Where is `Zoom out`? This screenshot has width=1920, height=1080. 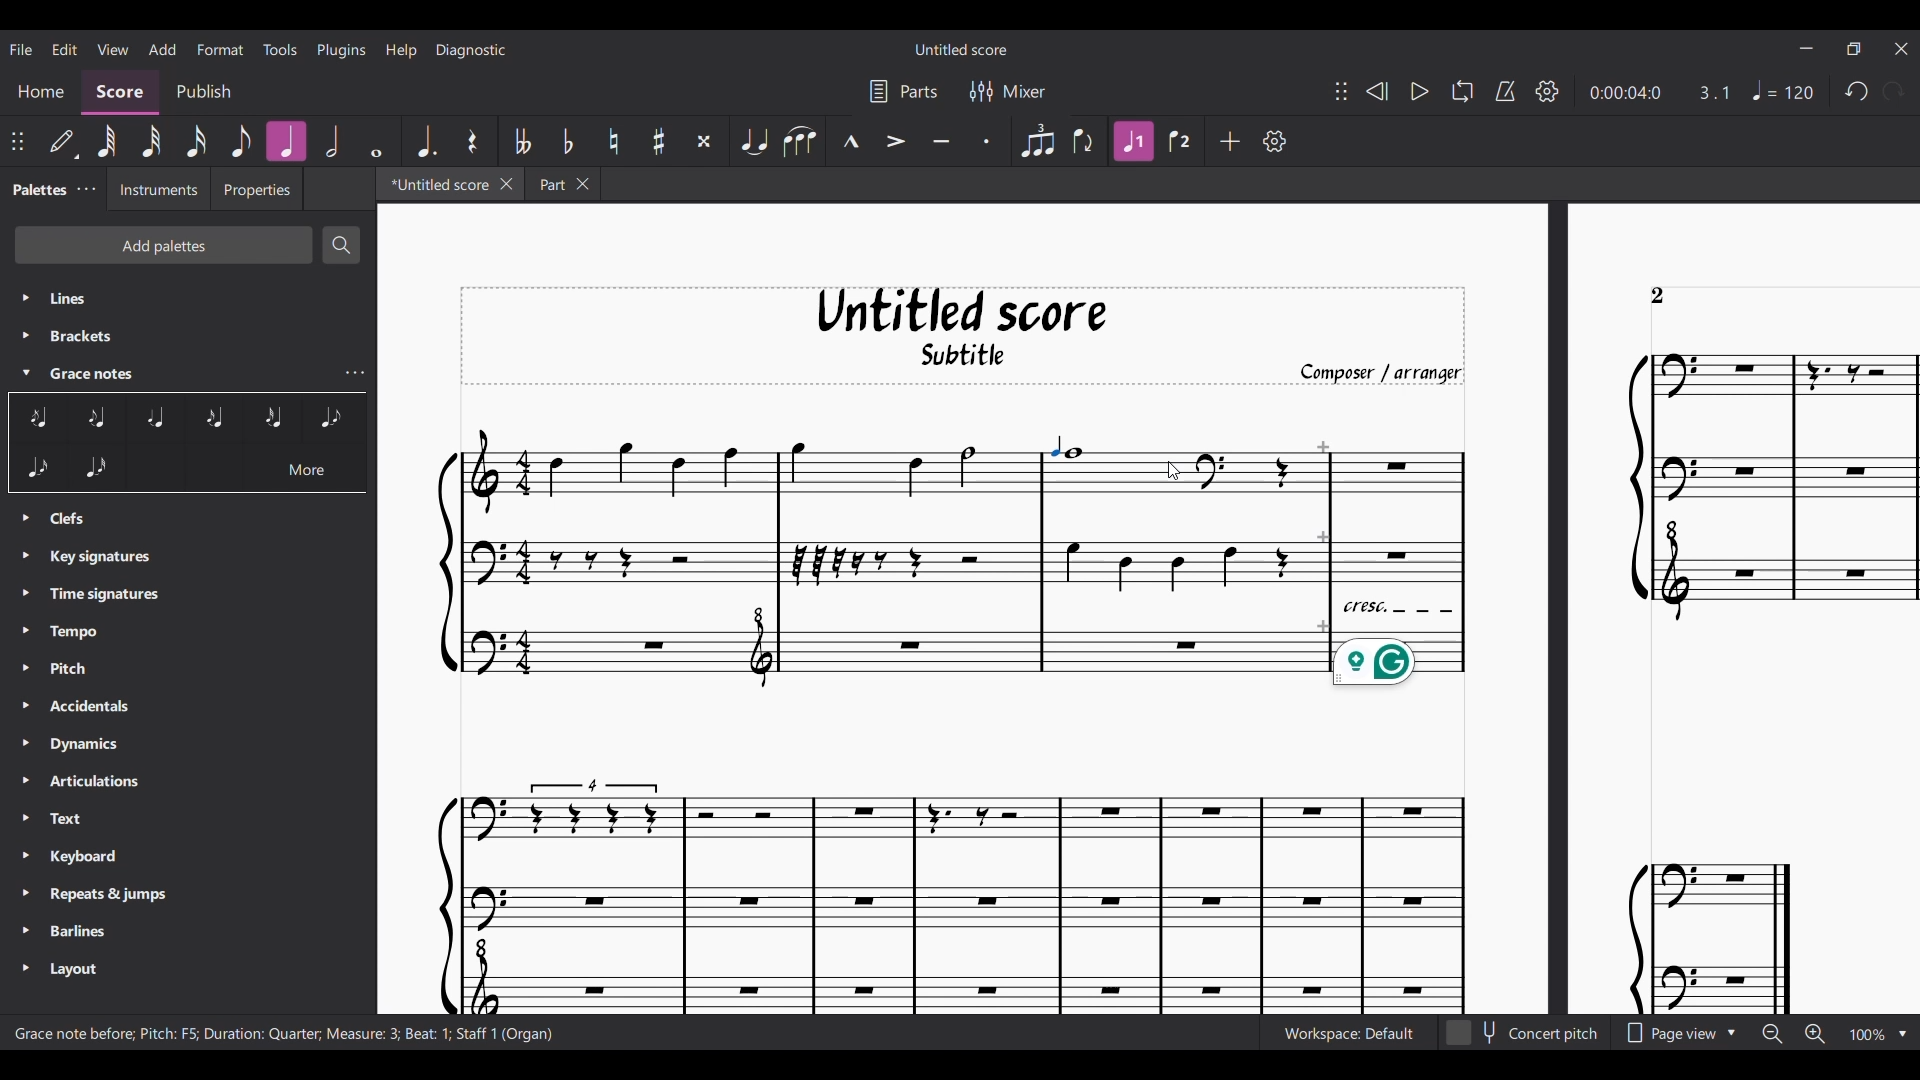 Zoom out is located at coordinates (1772, 1034).